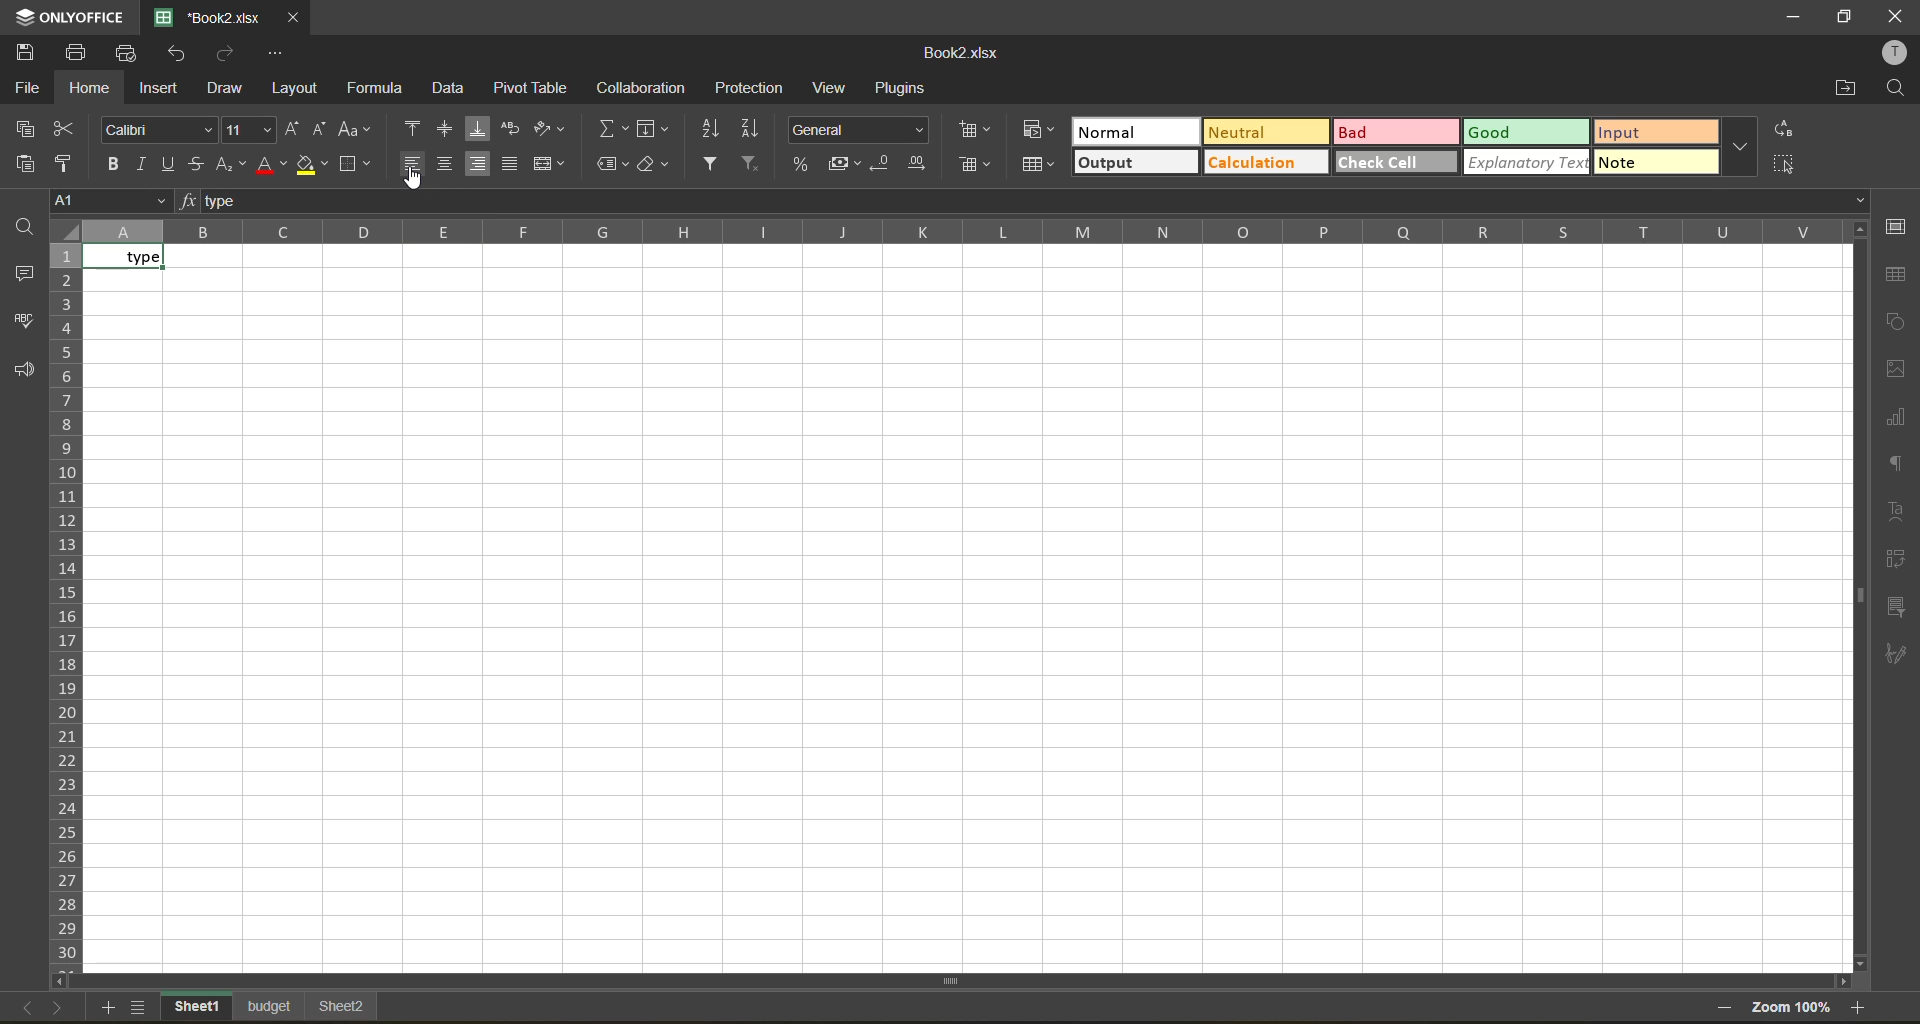  What do you see at coordinates (28, 132) in the screenshot?
I see `paste` at bounding box center [28, 132].